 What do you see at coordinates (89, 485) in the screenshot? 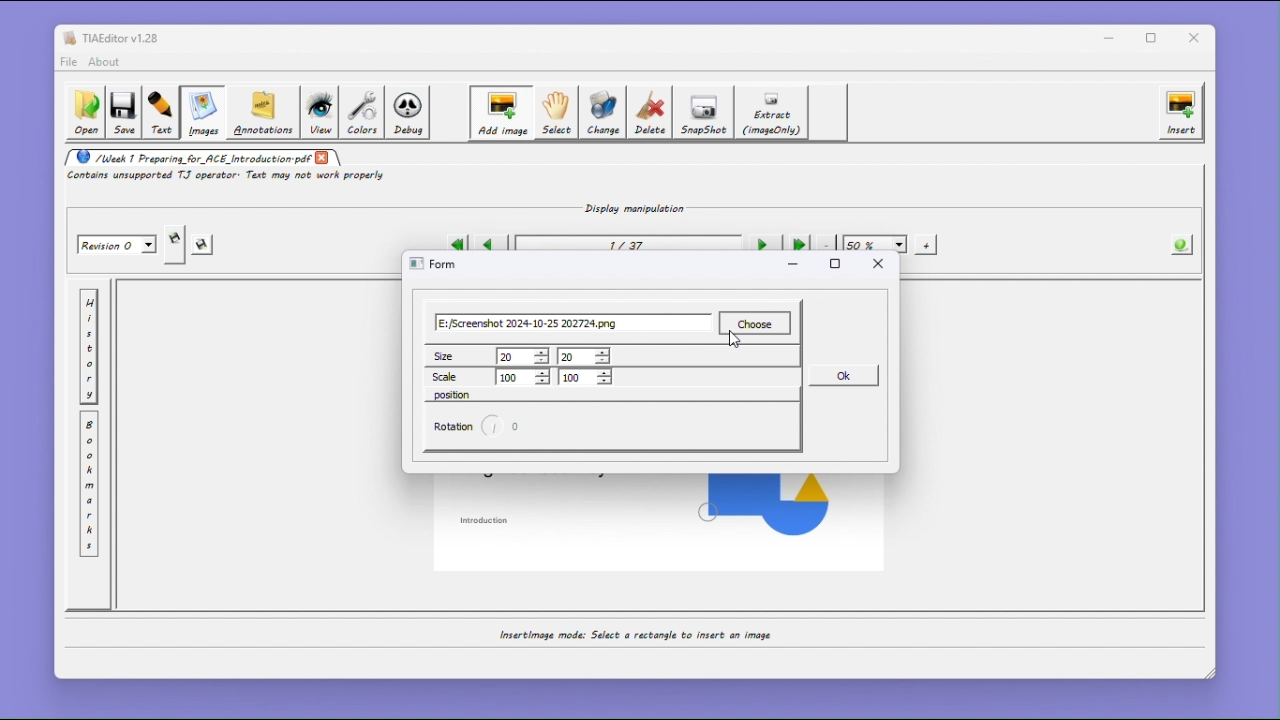
I see `Bookmark` at bounding box center [89, 485].